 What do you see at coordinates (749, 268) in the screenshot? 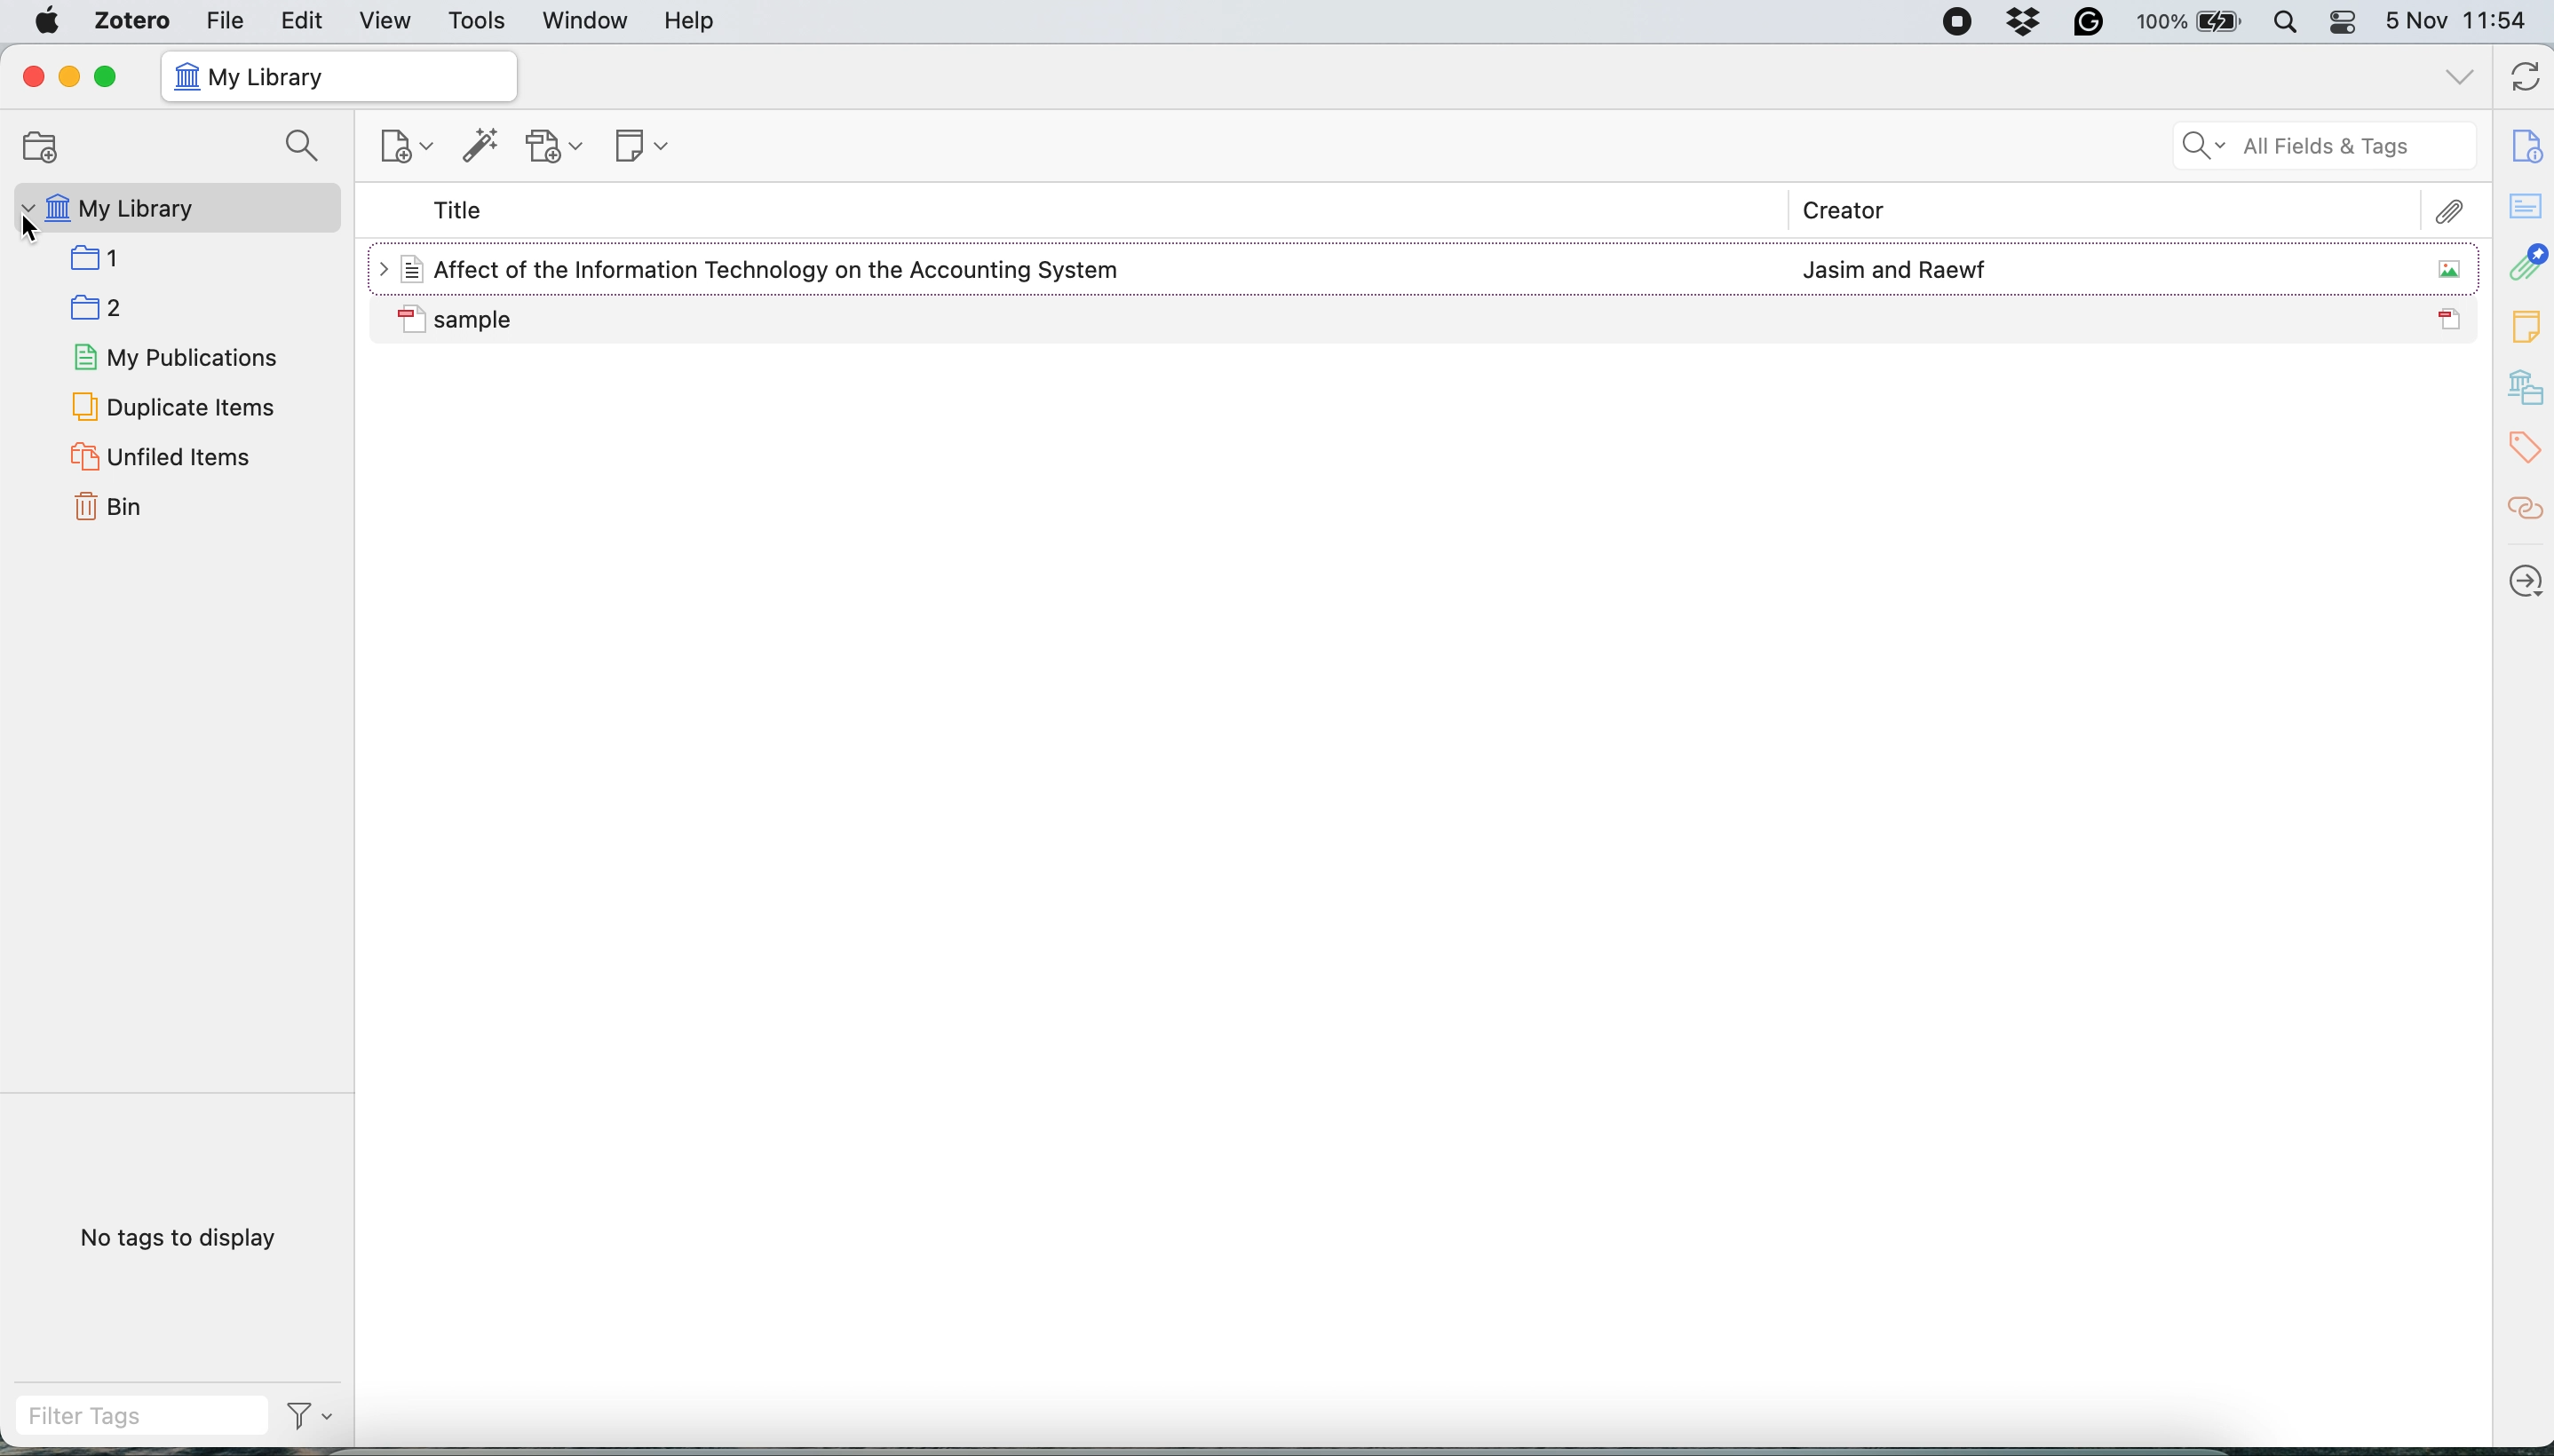
I see `File title` at bounding box center [749, 268].